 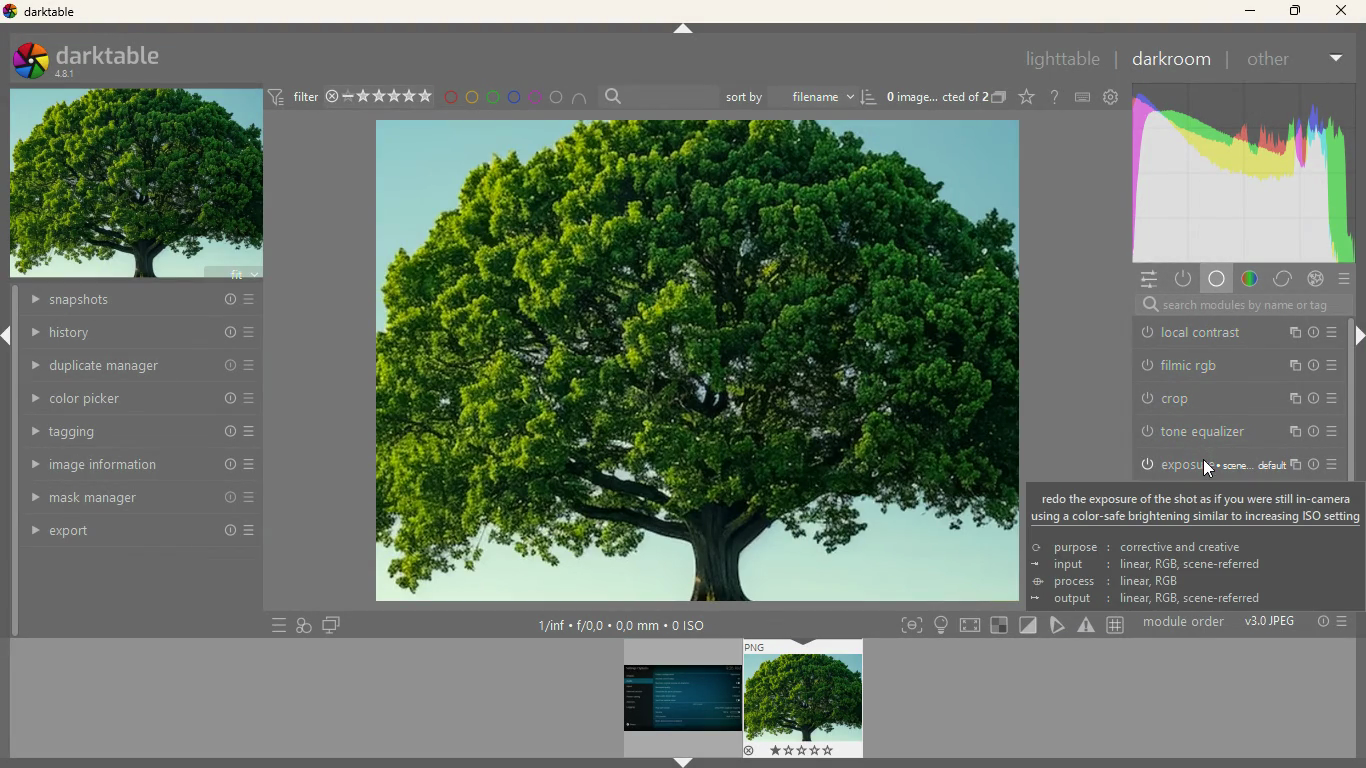 What do you see at coordinates (1270, 624) in the screenshot?
I see `v3.0 JPEG` at bounding box center [1270, 624].